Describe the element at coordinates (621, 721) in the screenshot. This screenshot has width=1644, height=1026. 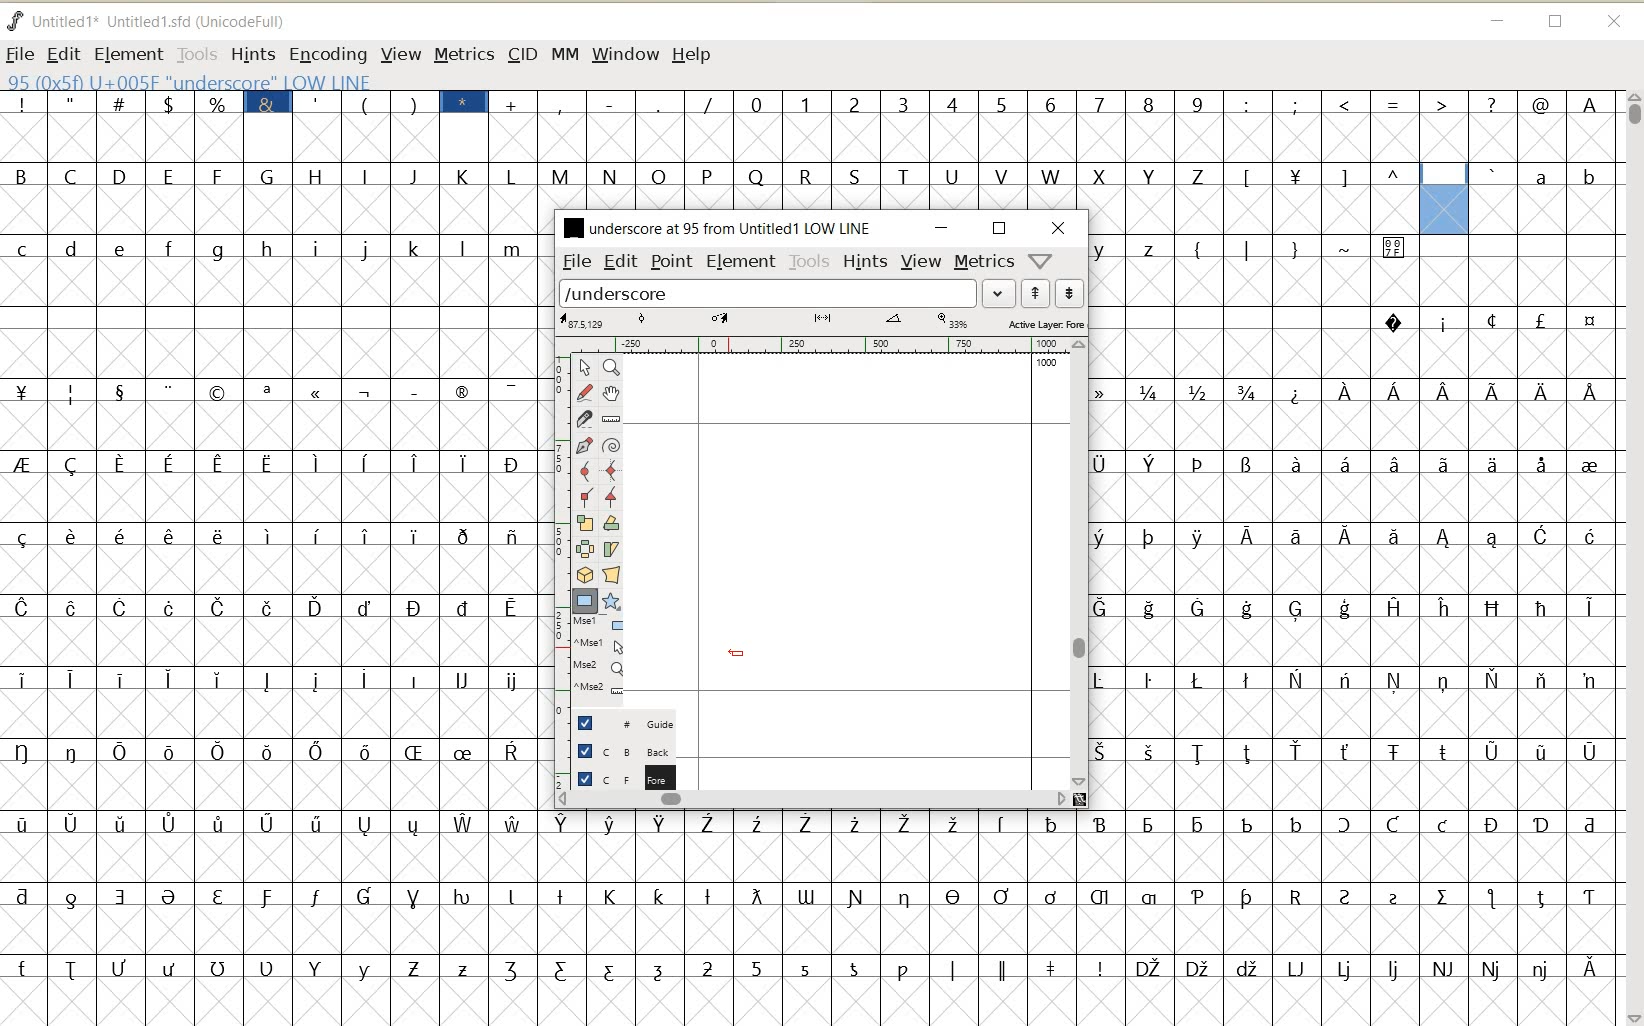
I see `GUIDE` at that location.